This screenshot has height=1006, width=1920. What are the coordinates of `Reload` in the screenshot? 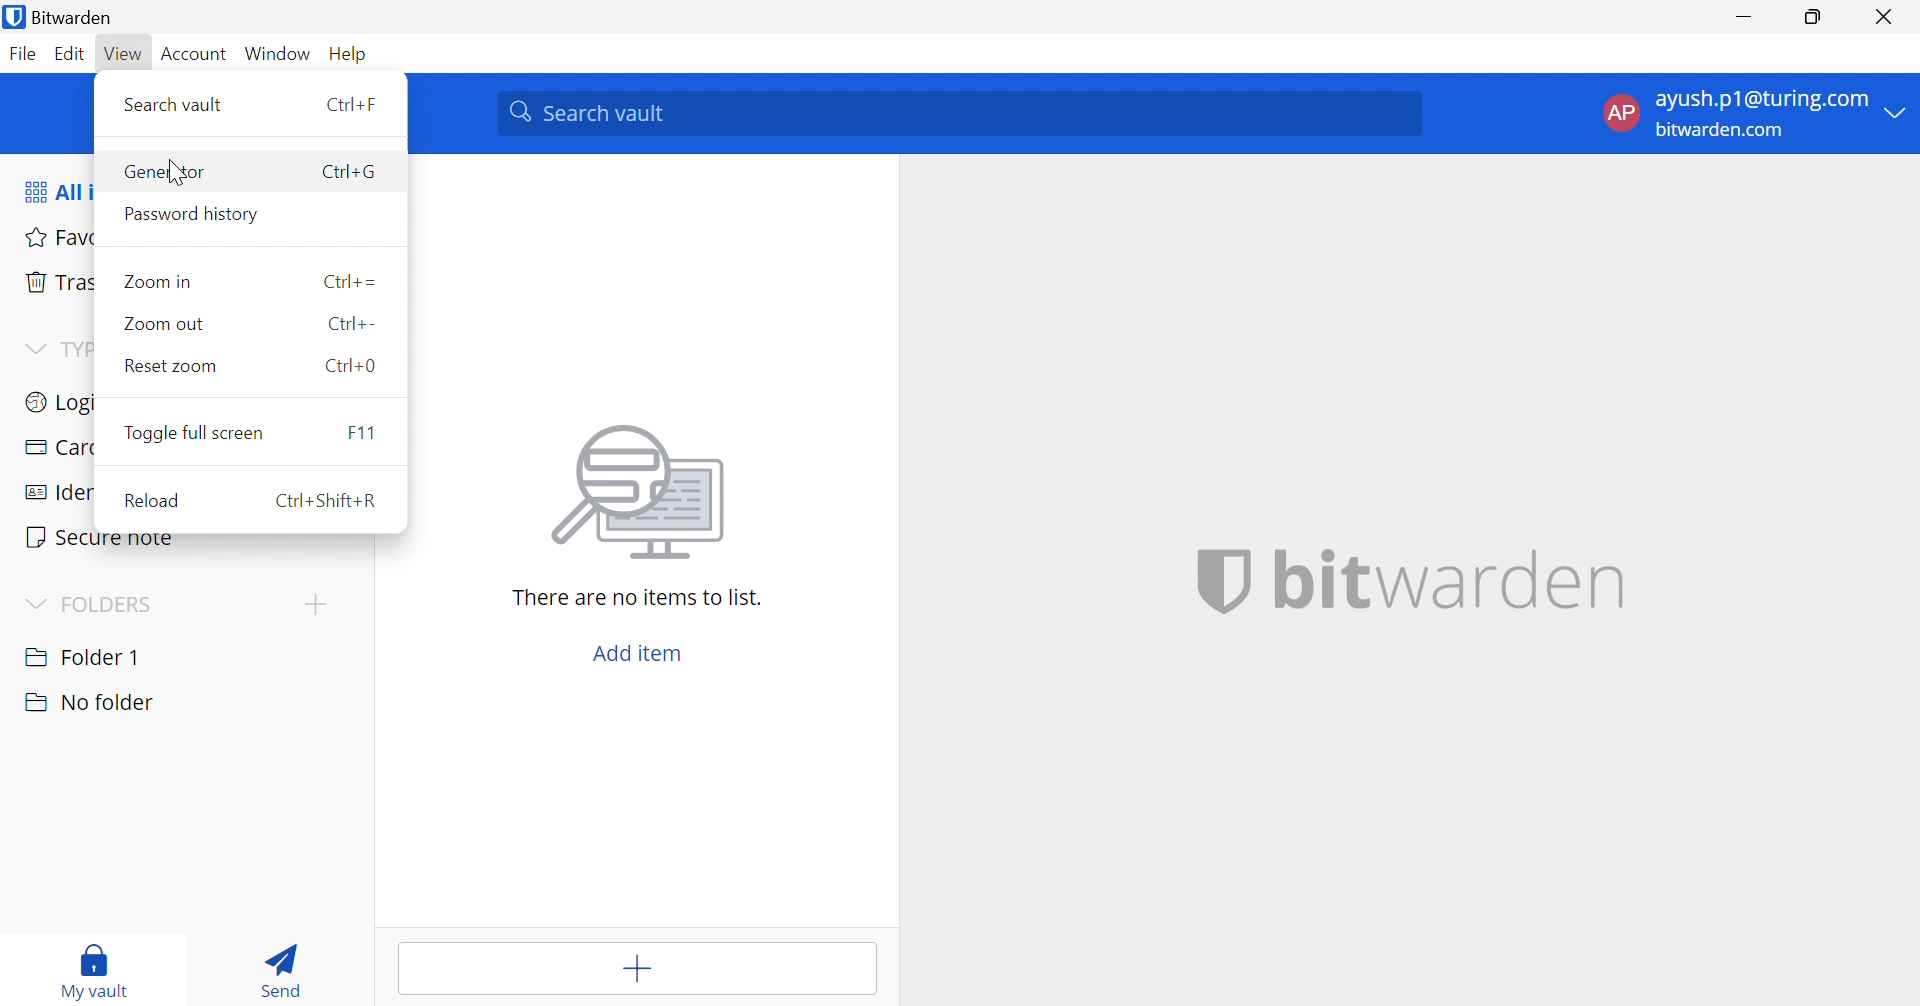 It's located at (151, 499).